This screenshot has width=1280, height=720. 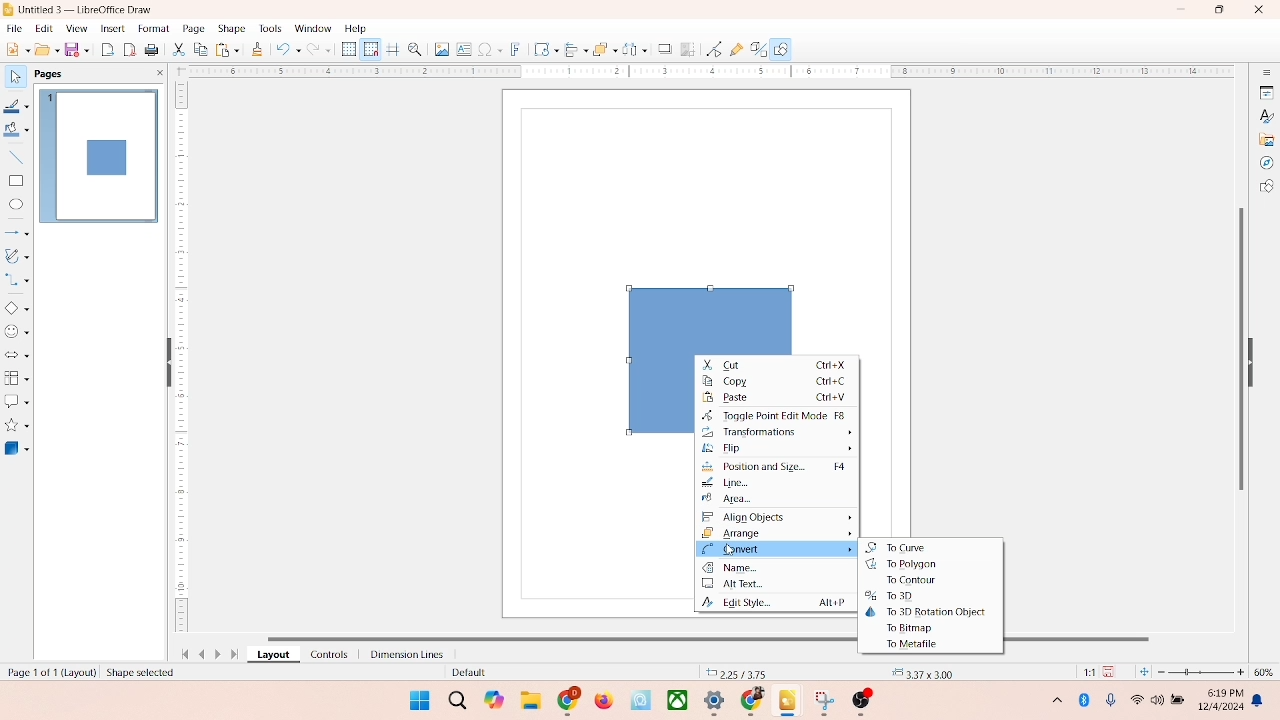 I want to click on wifi, so click(x=1136, y=696).